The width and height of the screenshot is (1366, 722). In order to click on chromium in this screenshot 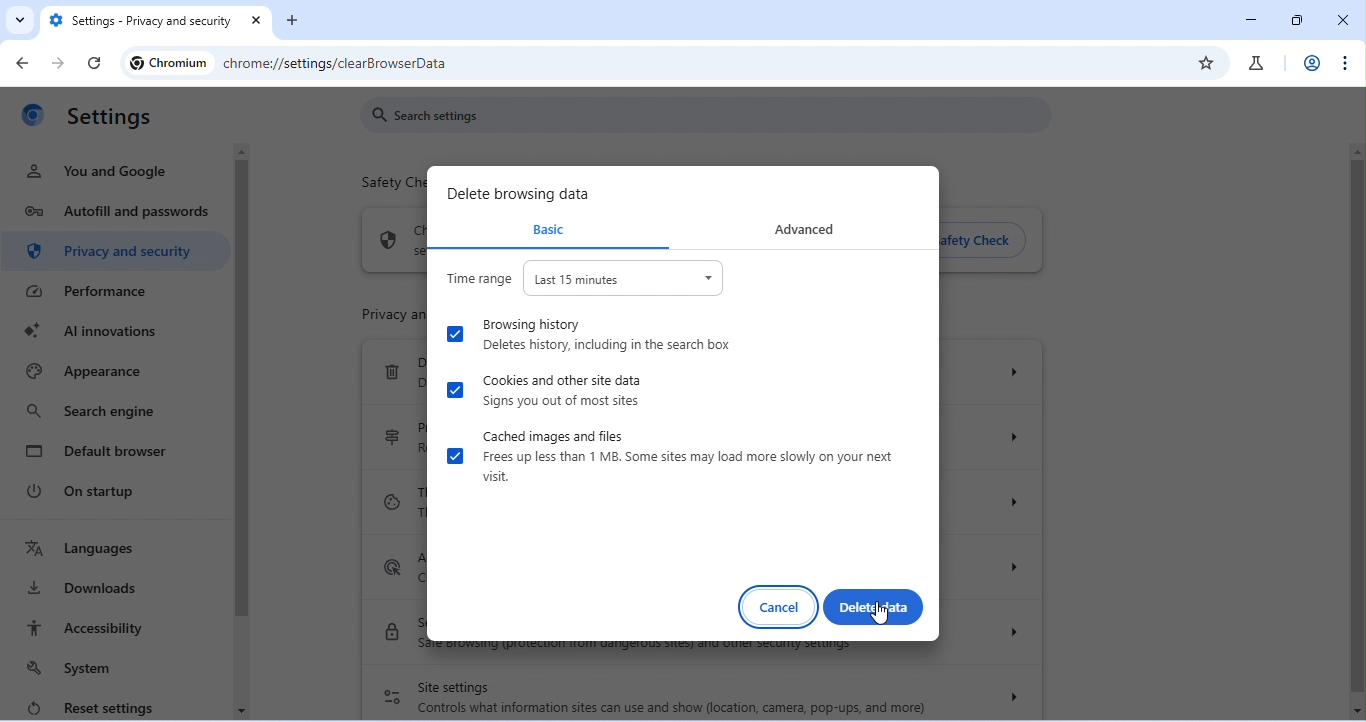, I will do `click(168, 63)`.